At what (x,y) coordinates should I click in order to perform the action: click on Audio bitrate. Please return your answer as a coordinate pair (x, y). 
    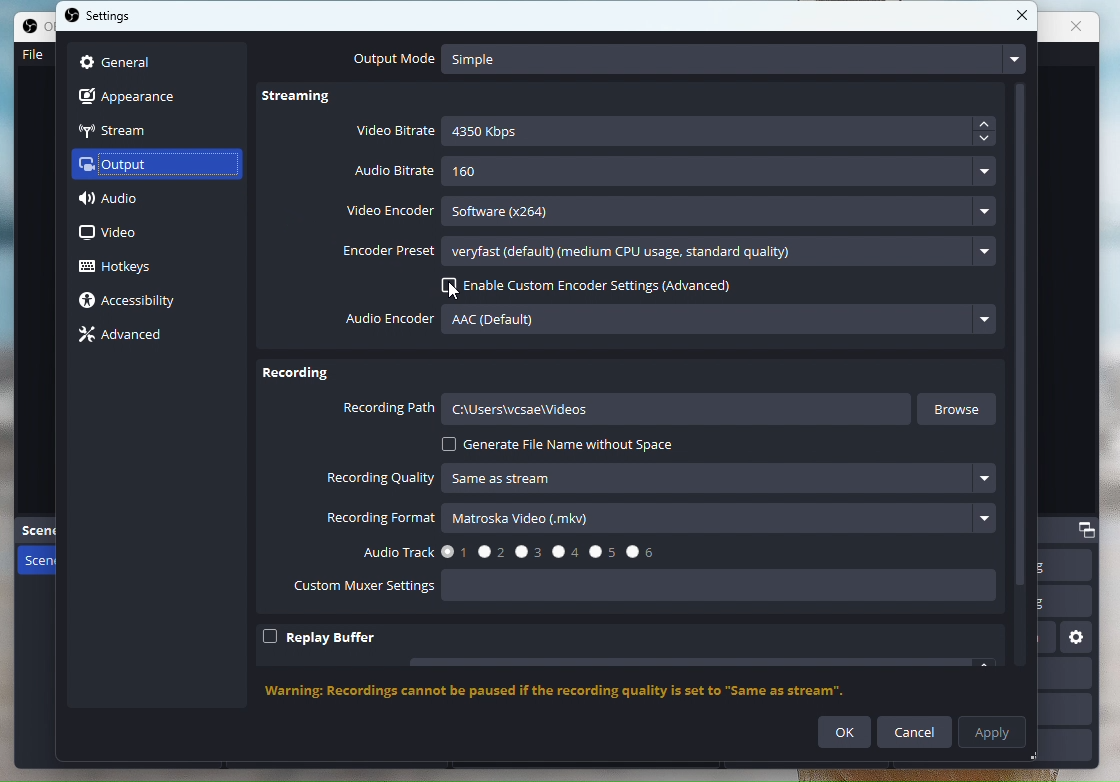
    Looking at the image, I should click on (677, 172).